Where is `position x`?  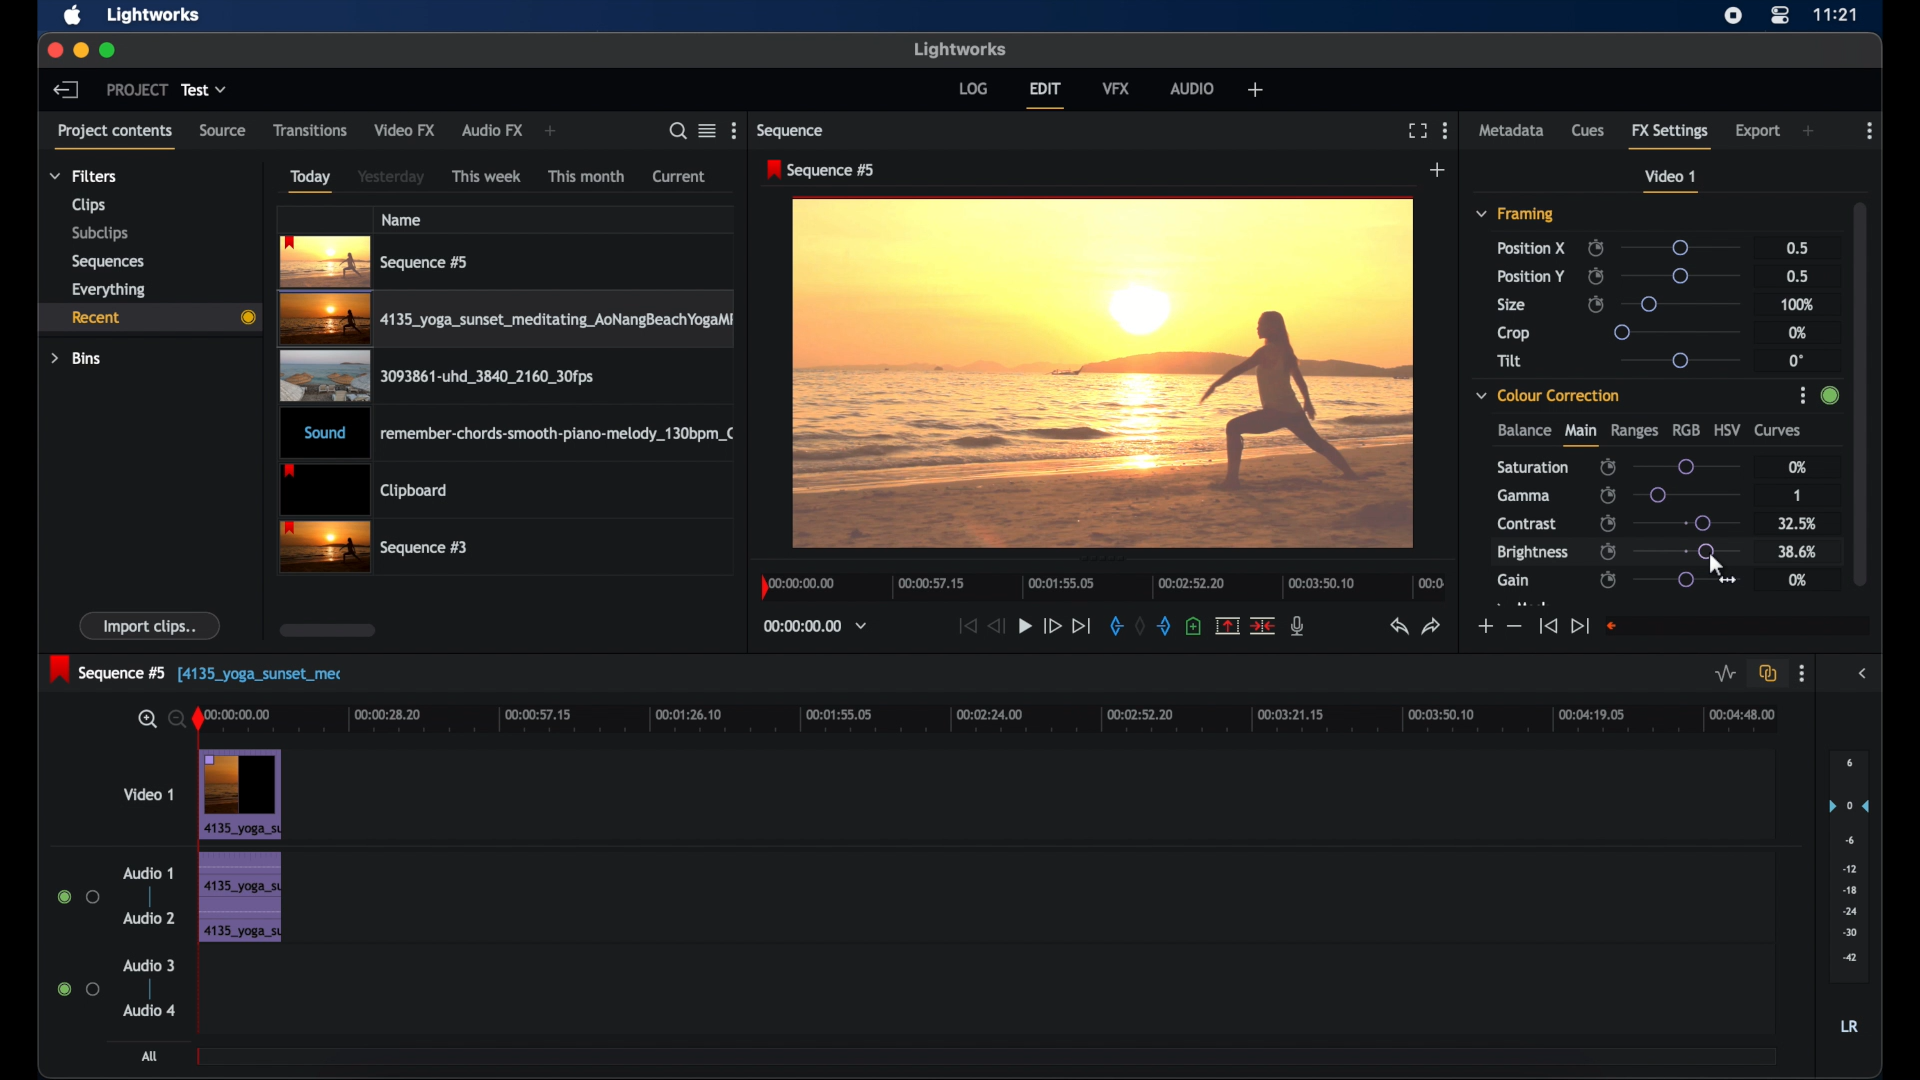
position x is located at coordinates (1531, 248).